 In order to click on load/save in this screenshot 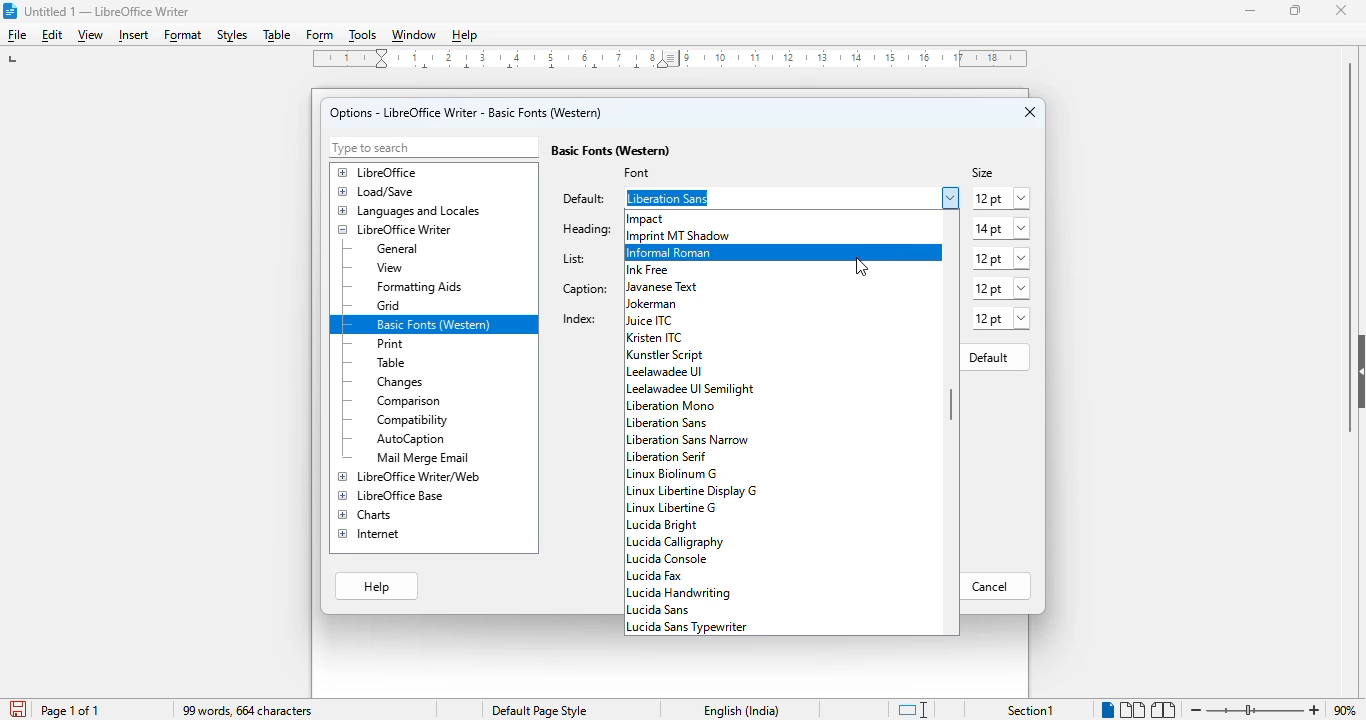, I will do `click(377, 192)`.